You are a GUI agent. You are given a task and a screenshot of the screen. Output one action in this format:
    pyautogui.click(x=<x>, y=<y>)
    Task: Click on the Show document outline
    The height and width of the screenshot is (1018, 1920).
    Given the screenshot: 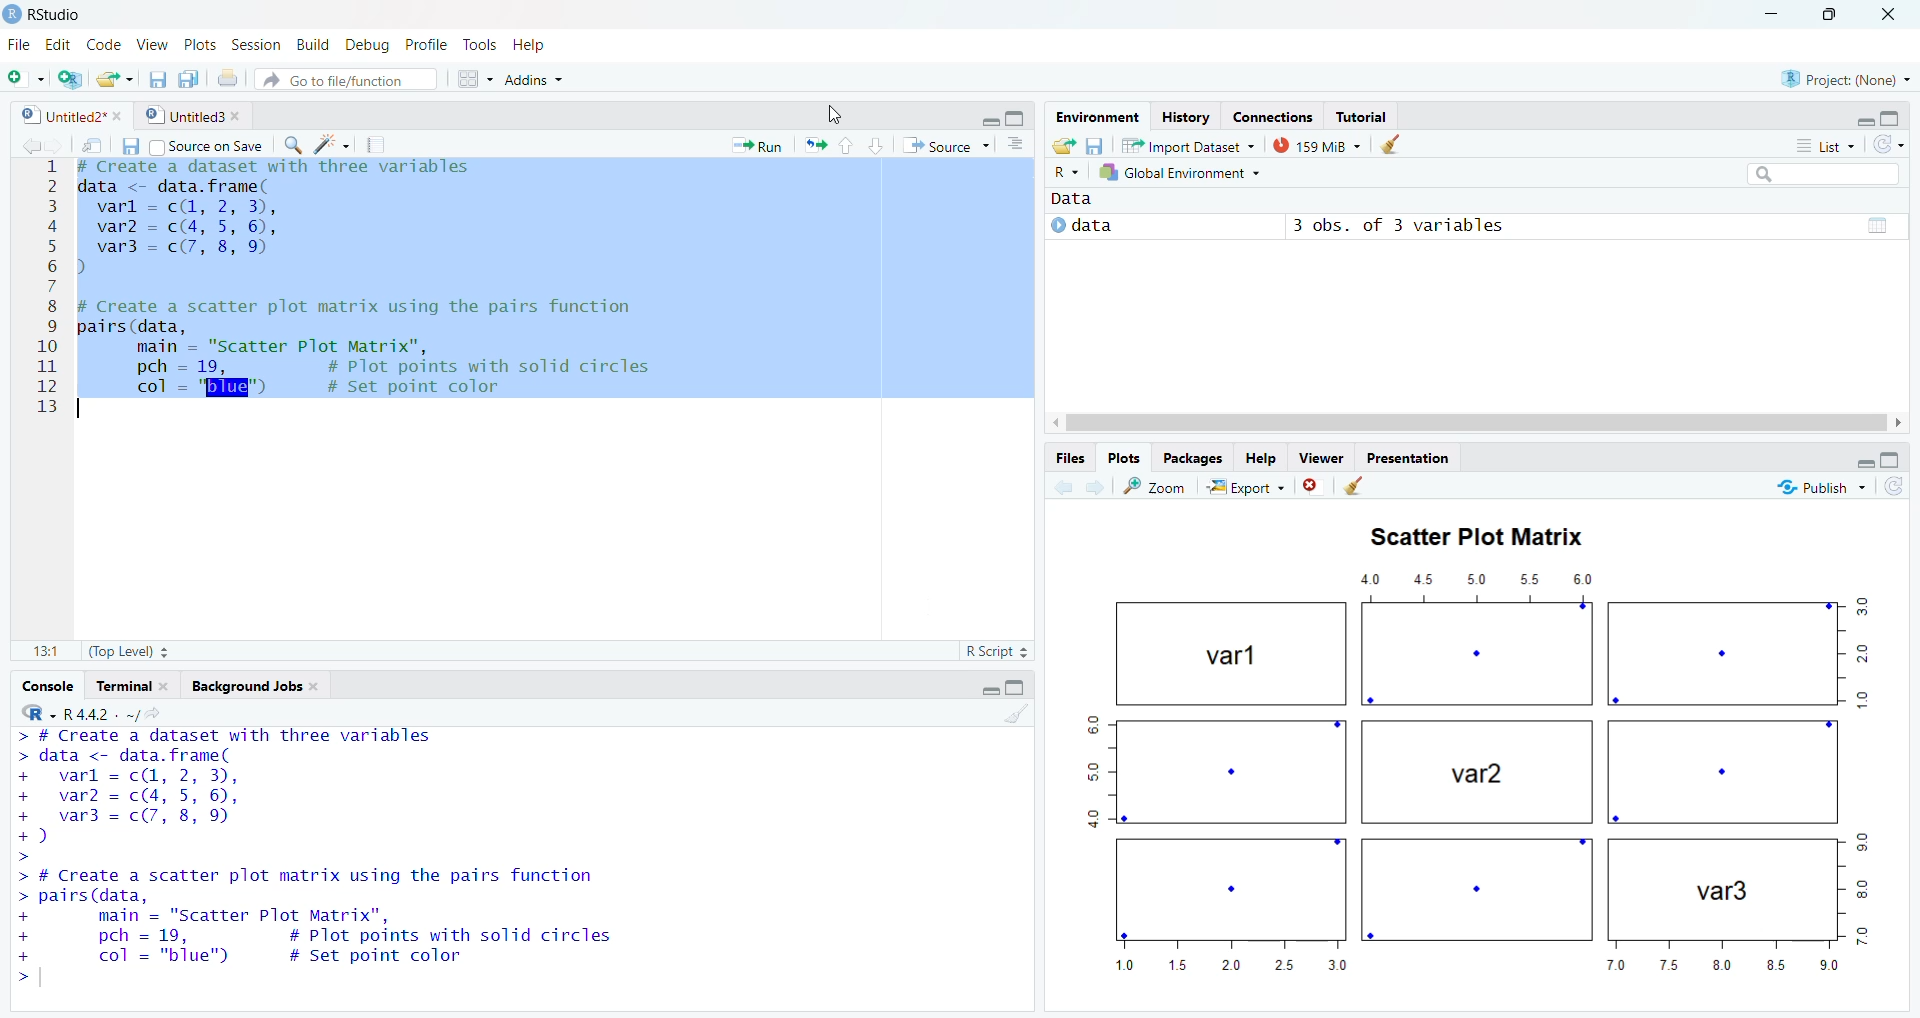 What is the action you would take?
    pyautogui.click(x=1020, y=144)
    